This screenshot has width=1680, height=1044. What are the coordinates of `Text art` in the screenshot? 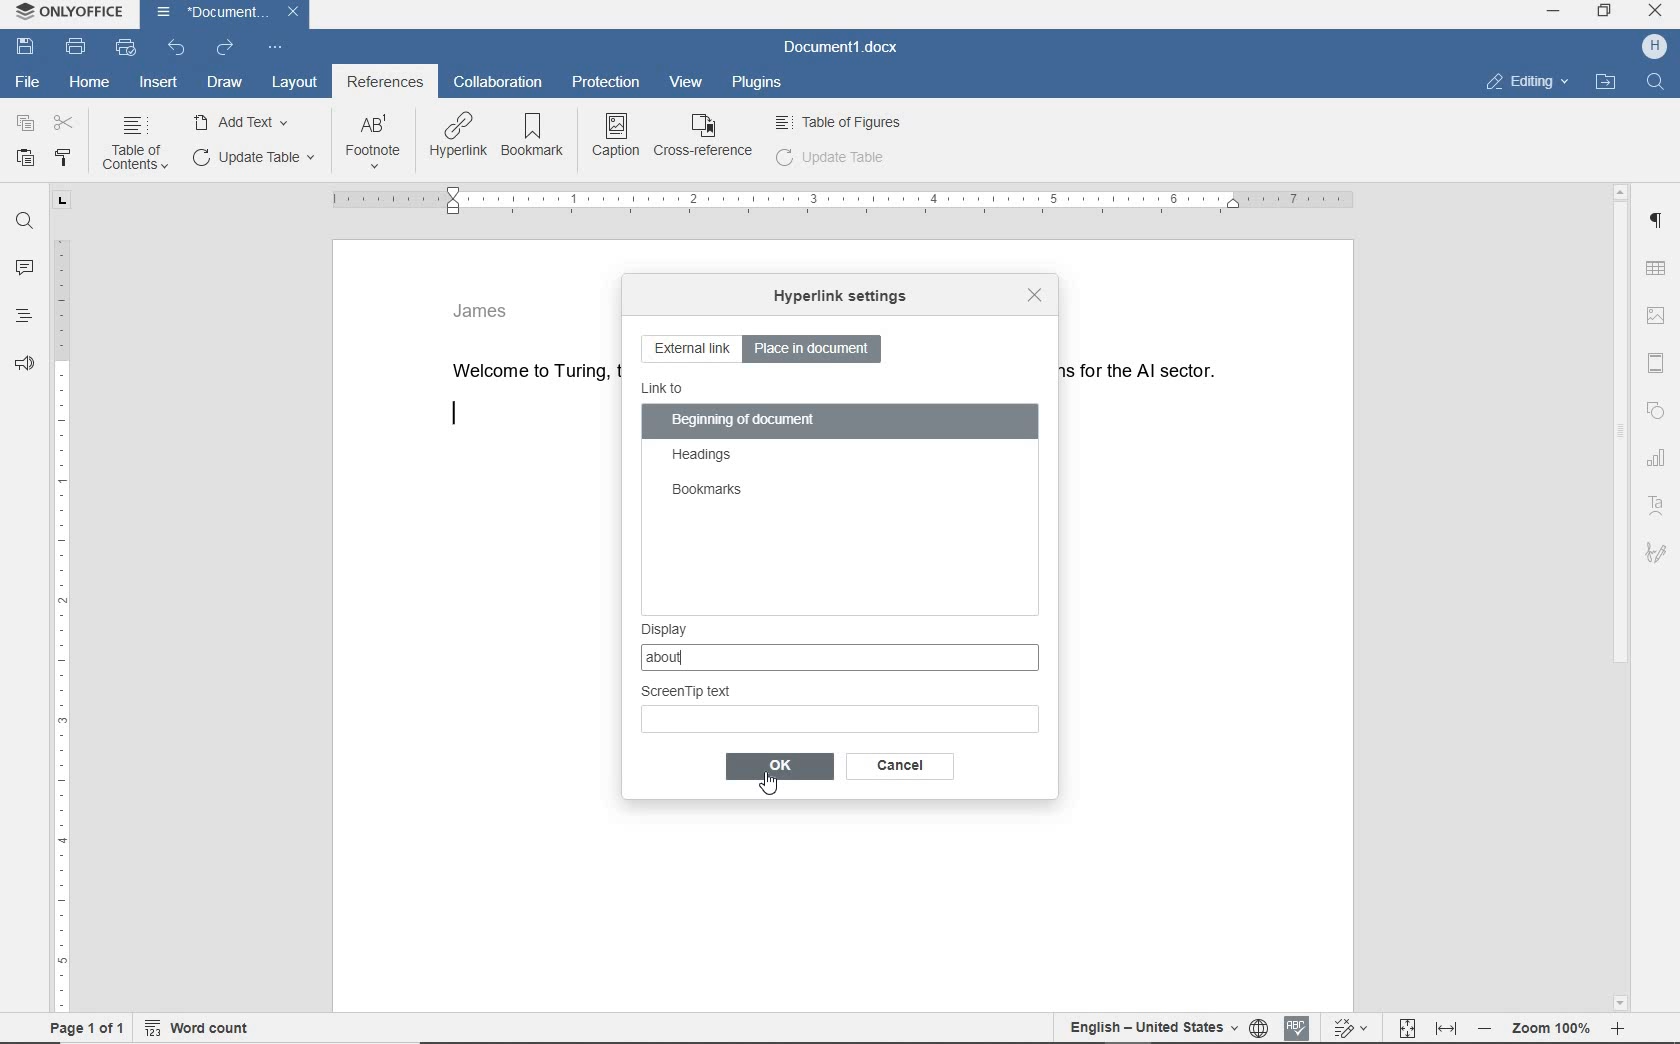 It's located at (1661, 504).